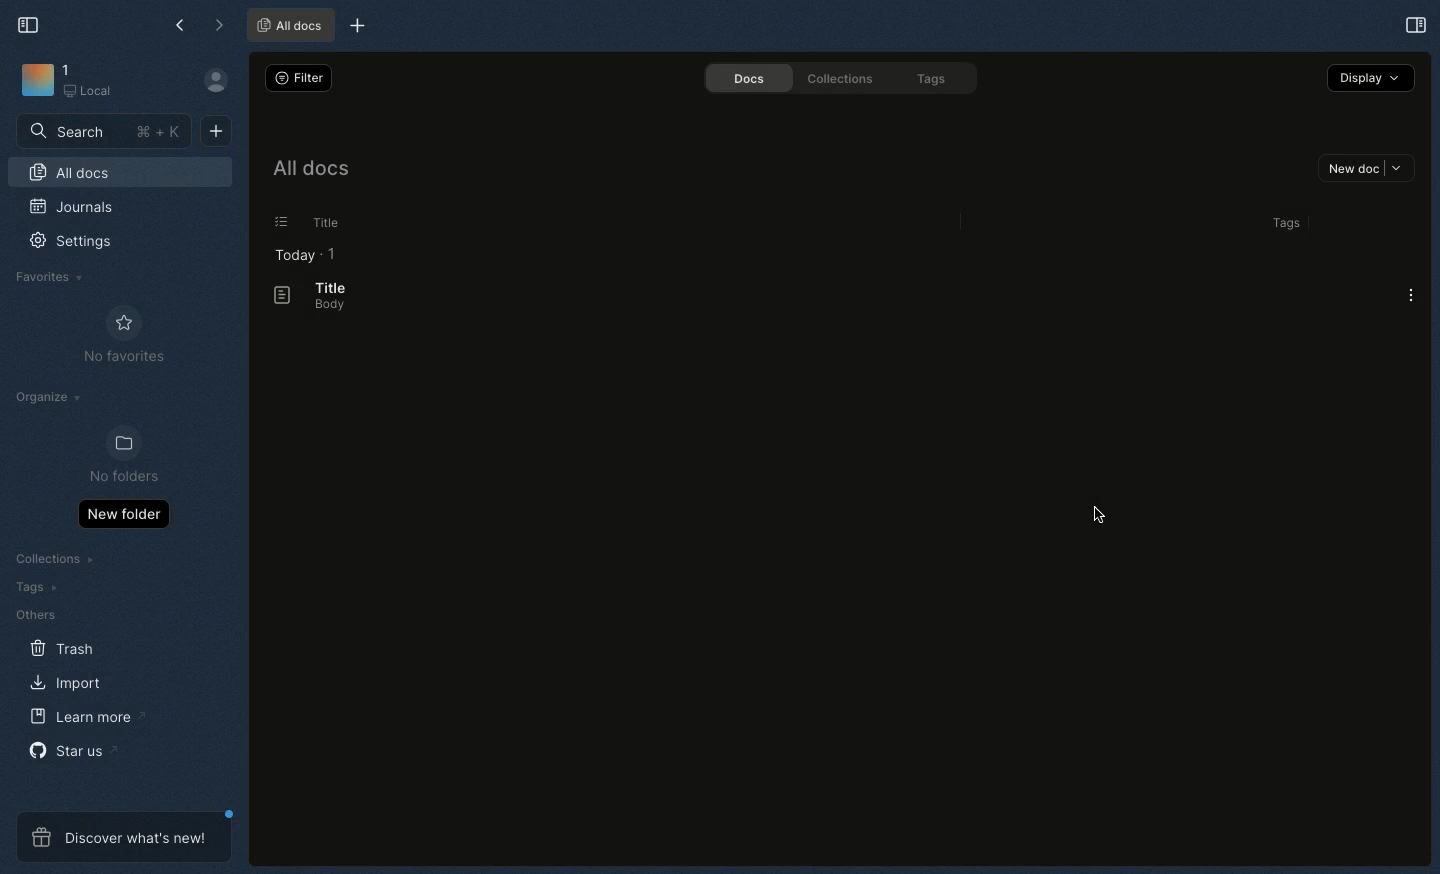 This screenshot has width=1440, height=874. I want to click on All docs, so click(120, 175).